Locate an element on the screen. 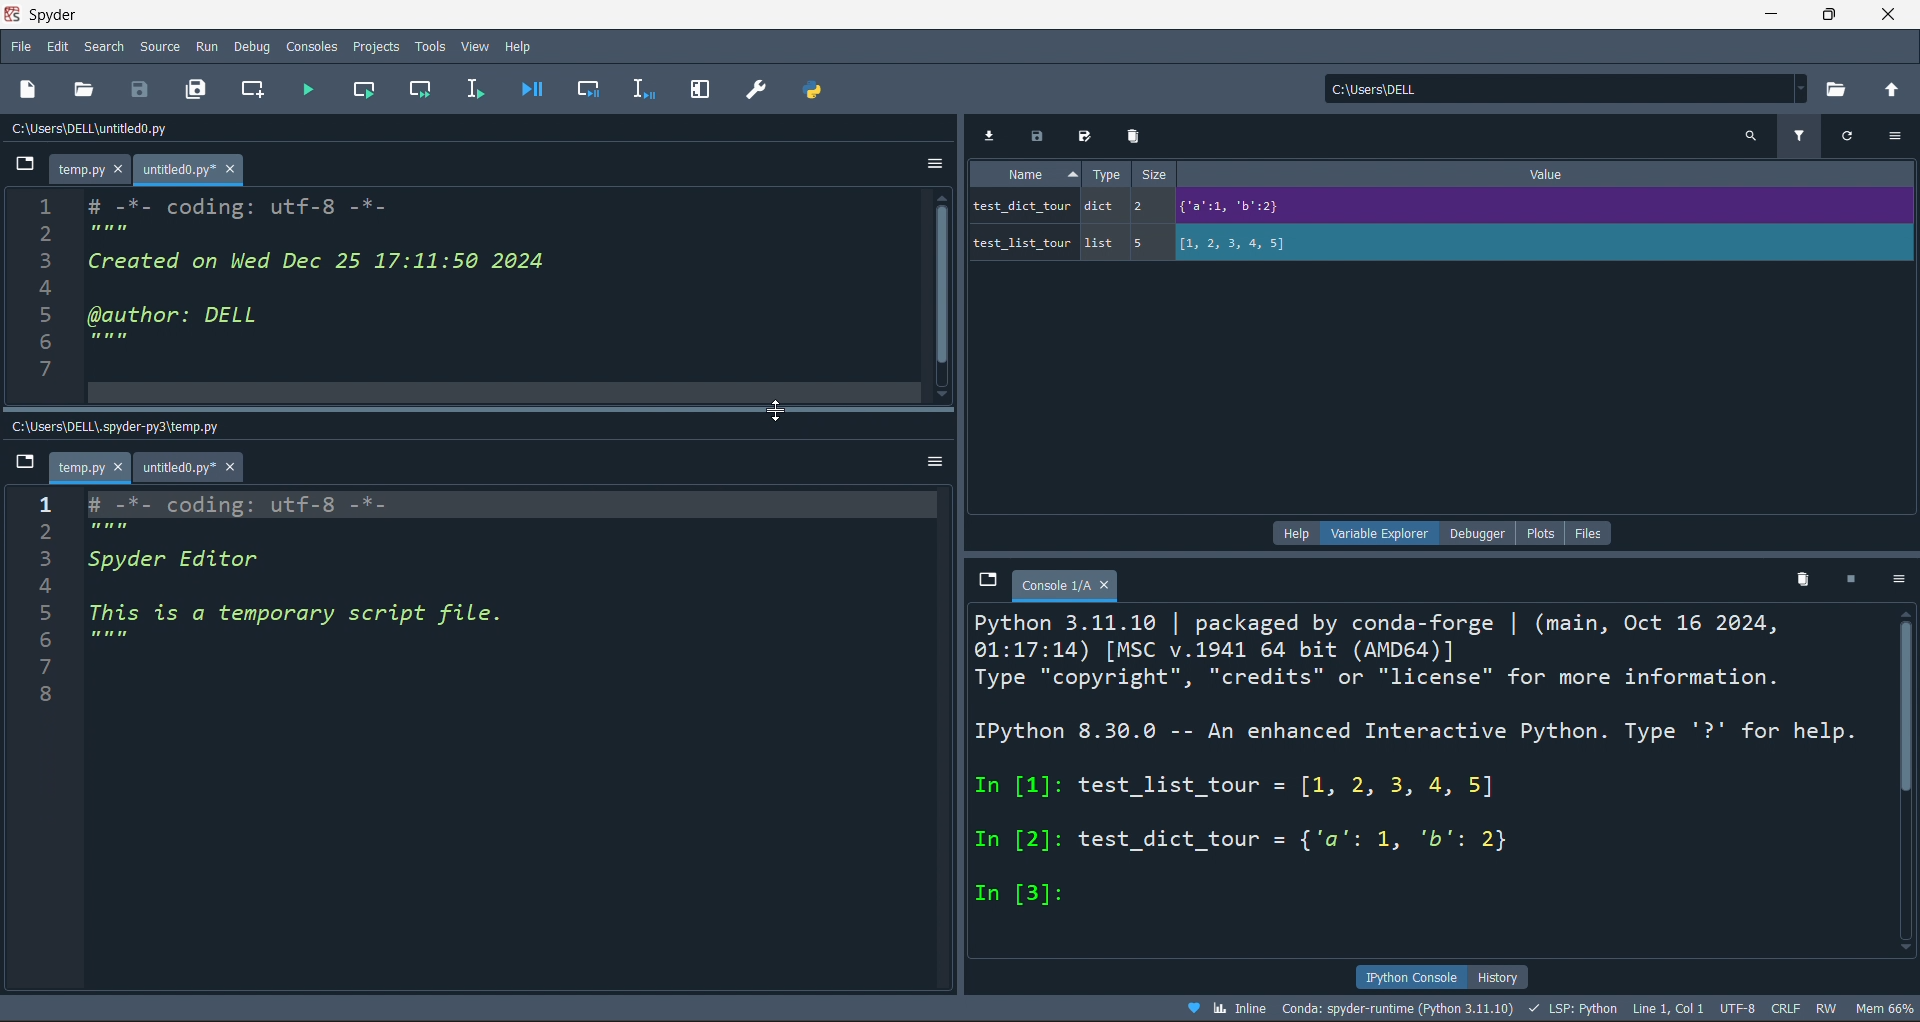  edit is located at coordinates (58, 46).